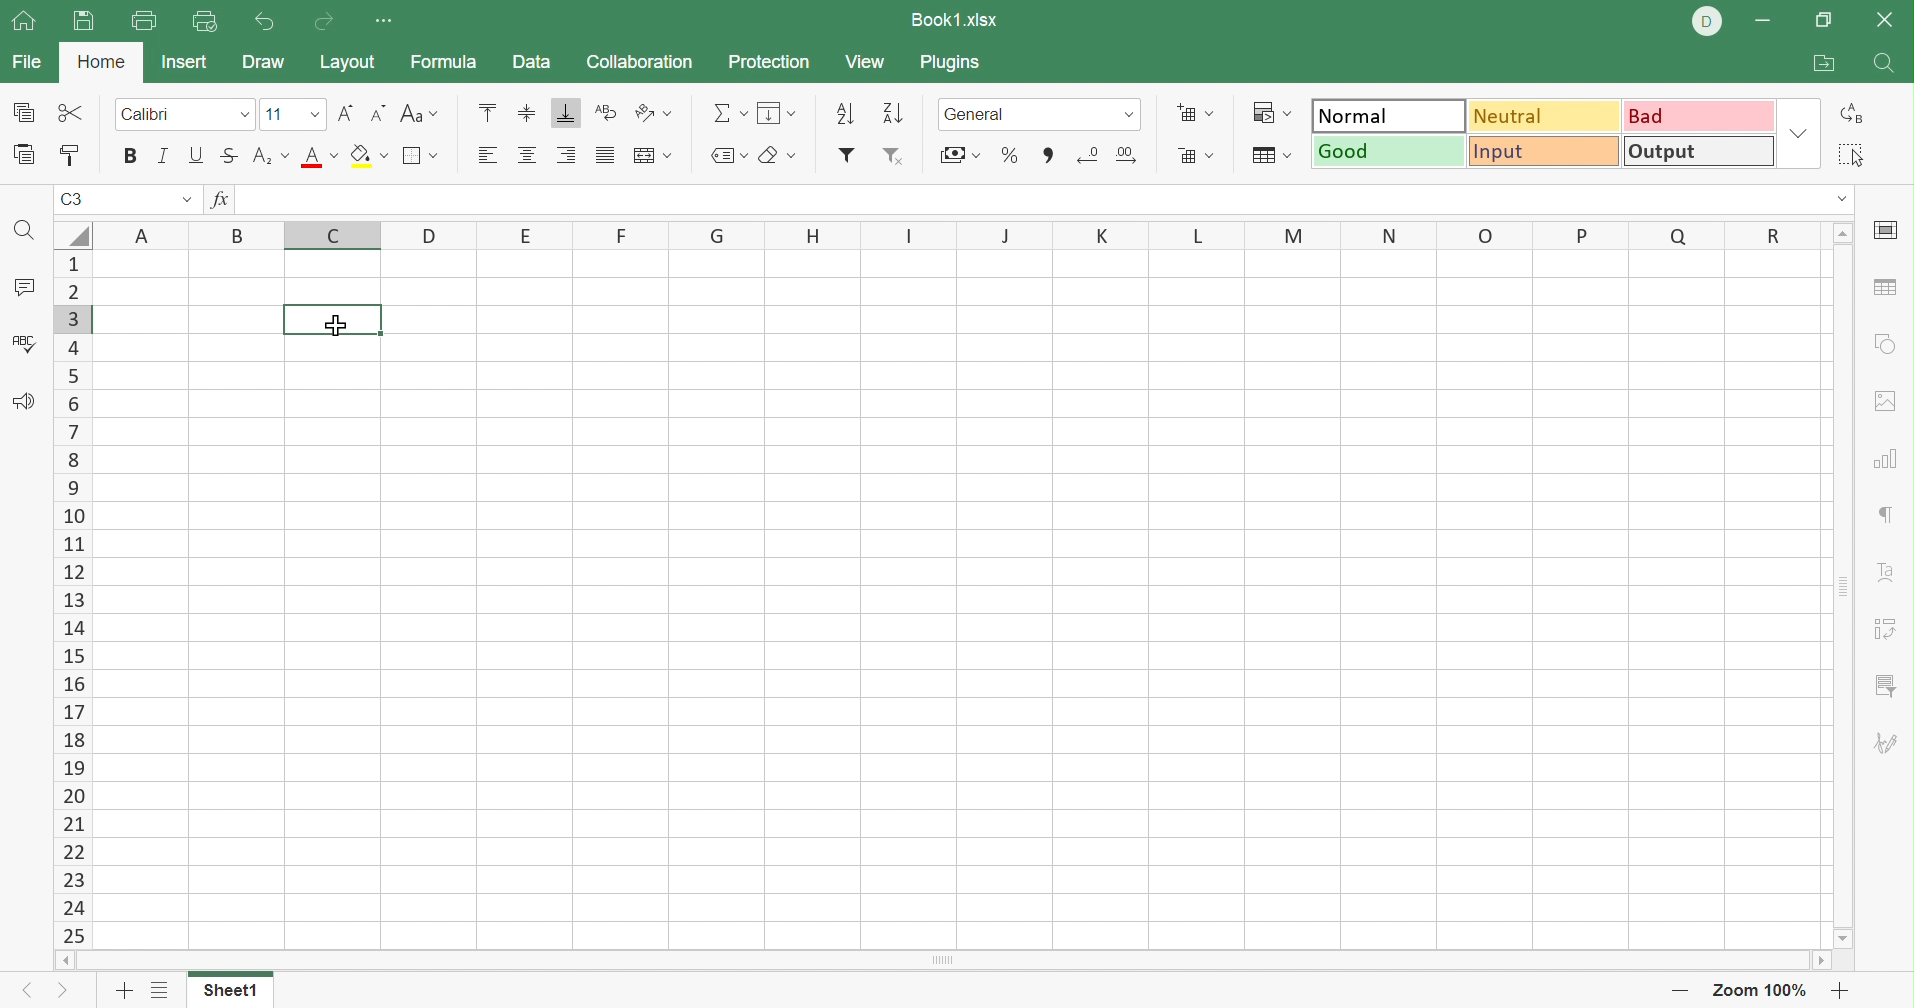 The width and height of the screenshot is (1914, 1008). Describe the element at coordinates (329, 22) in the screenshot. I see `Redo` at that location.